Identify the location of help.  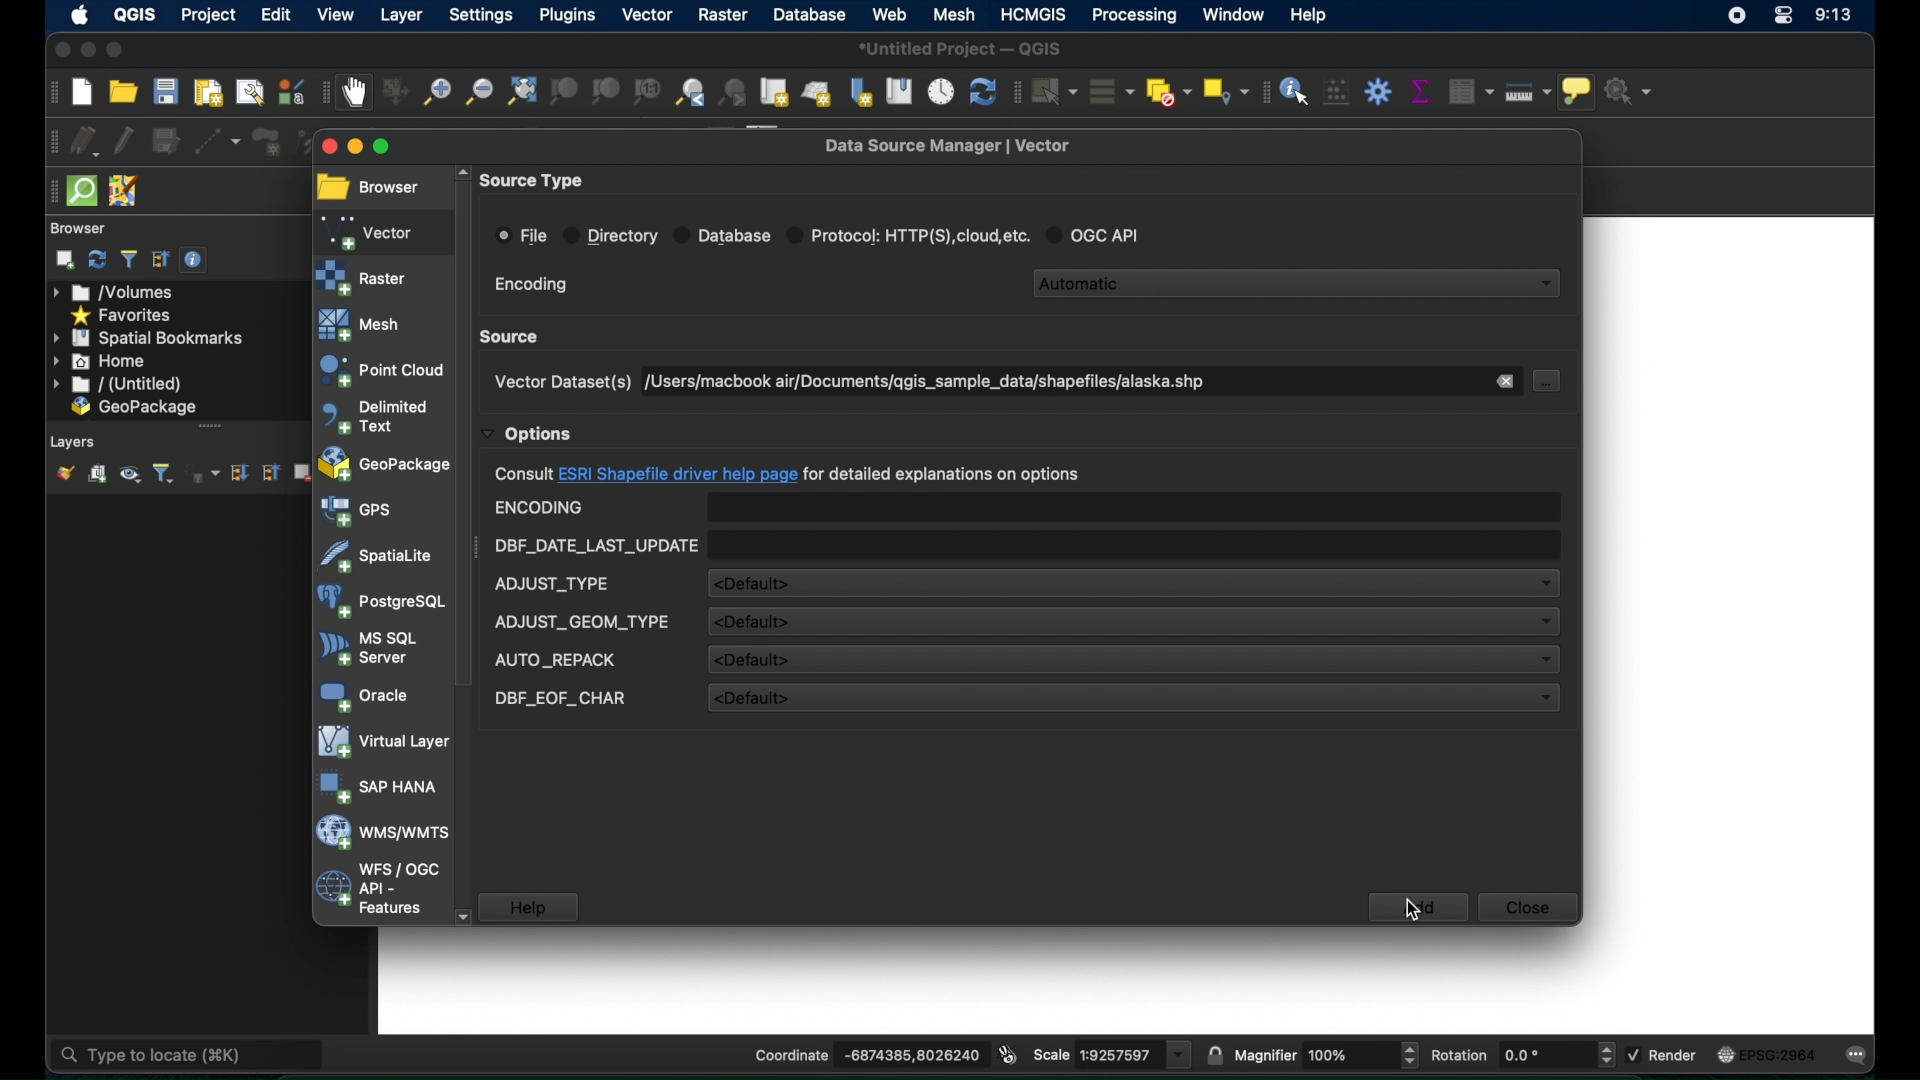
(1316, 16).